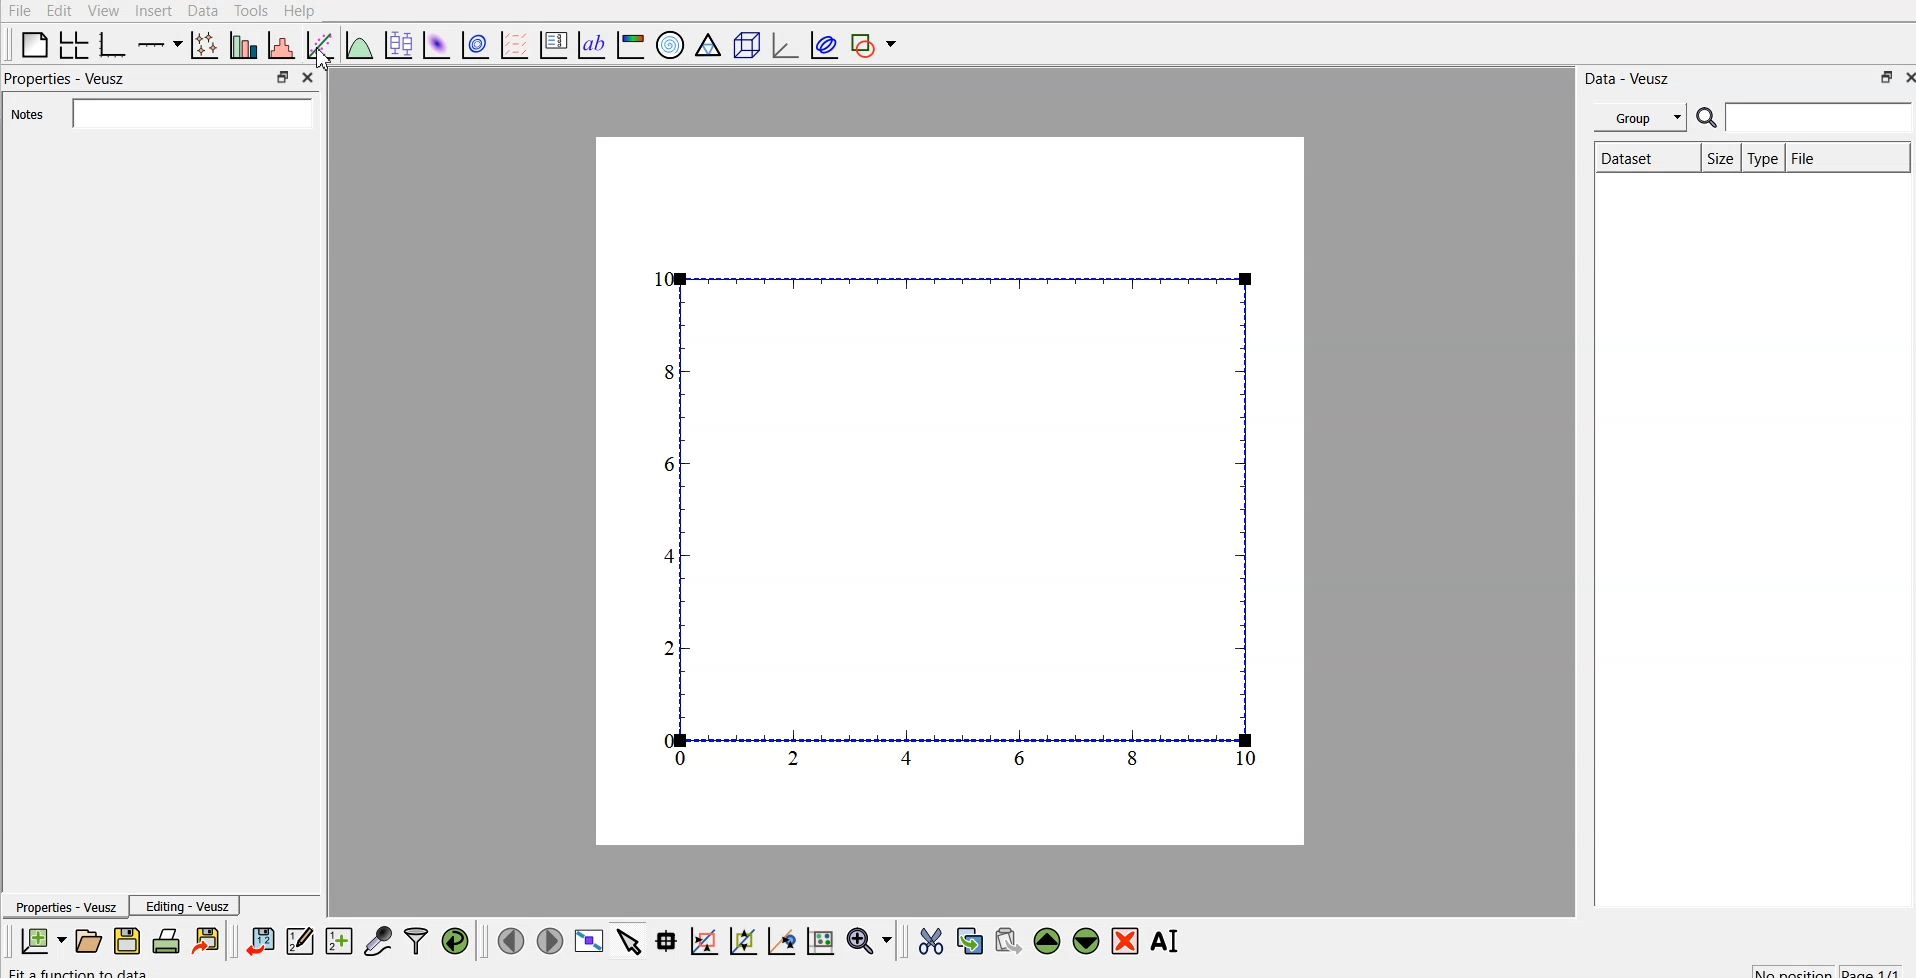 The width and height of the screenshot is (1916, 978). I want to click on previous page , so click(510, 942).